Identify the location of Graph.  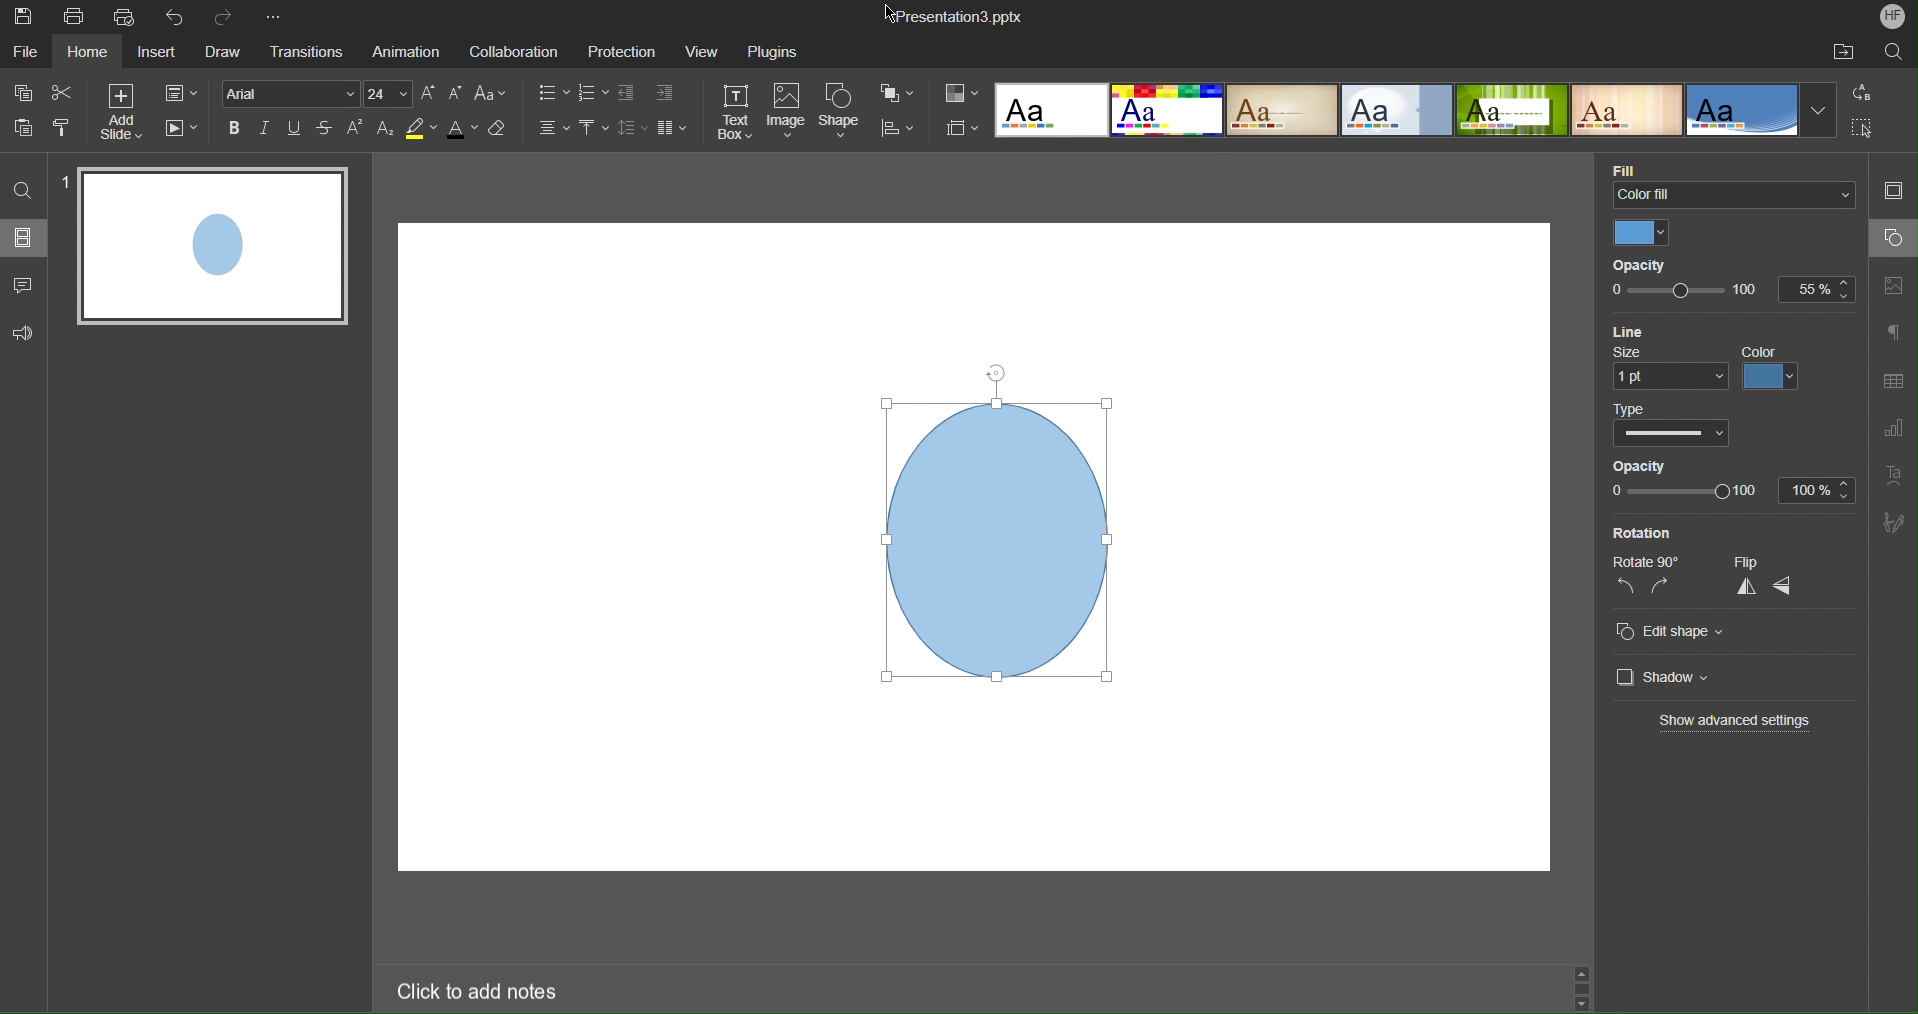
(1893, 428).